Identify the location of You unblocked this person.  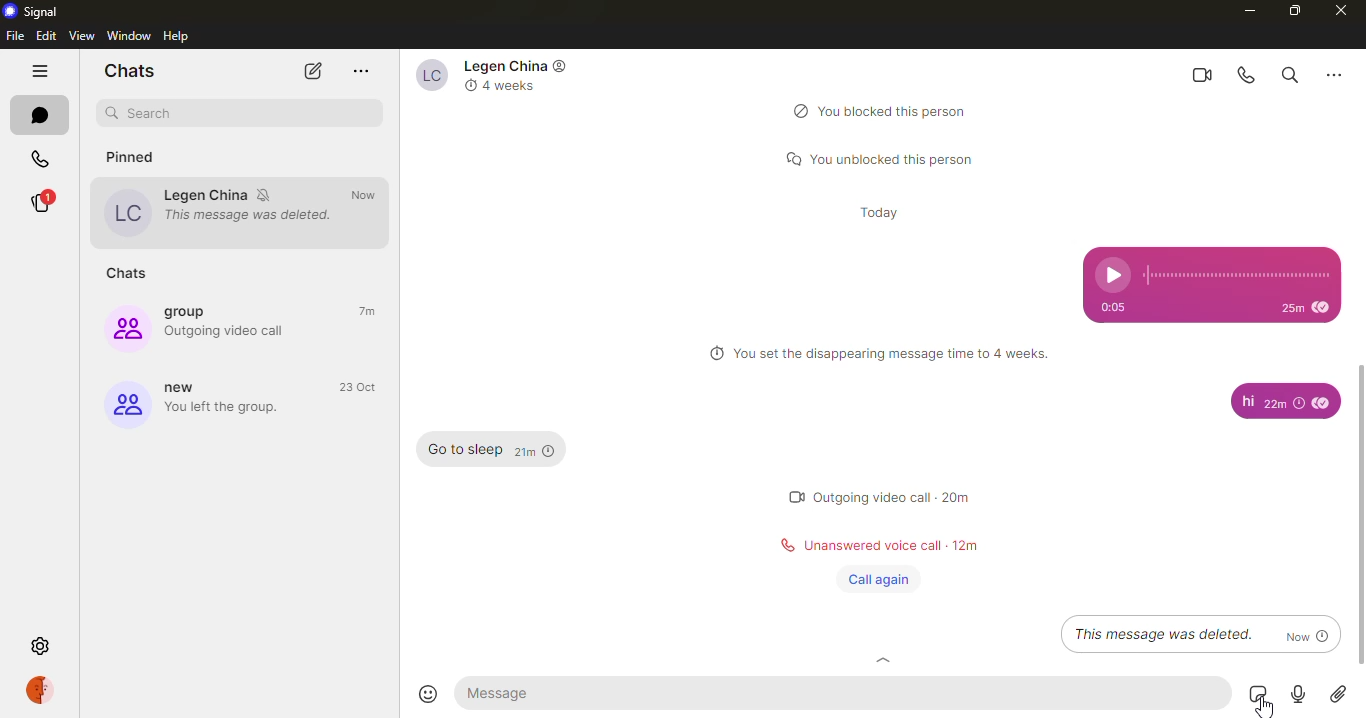
(894, 157).